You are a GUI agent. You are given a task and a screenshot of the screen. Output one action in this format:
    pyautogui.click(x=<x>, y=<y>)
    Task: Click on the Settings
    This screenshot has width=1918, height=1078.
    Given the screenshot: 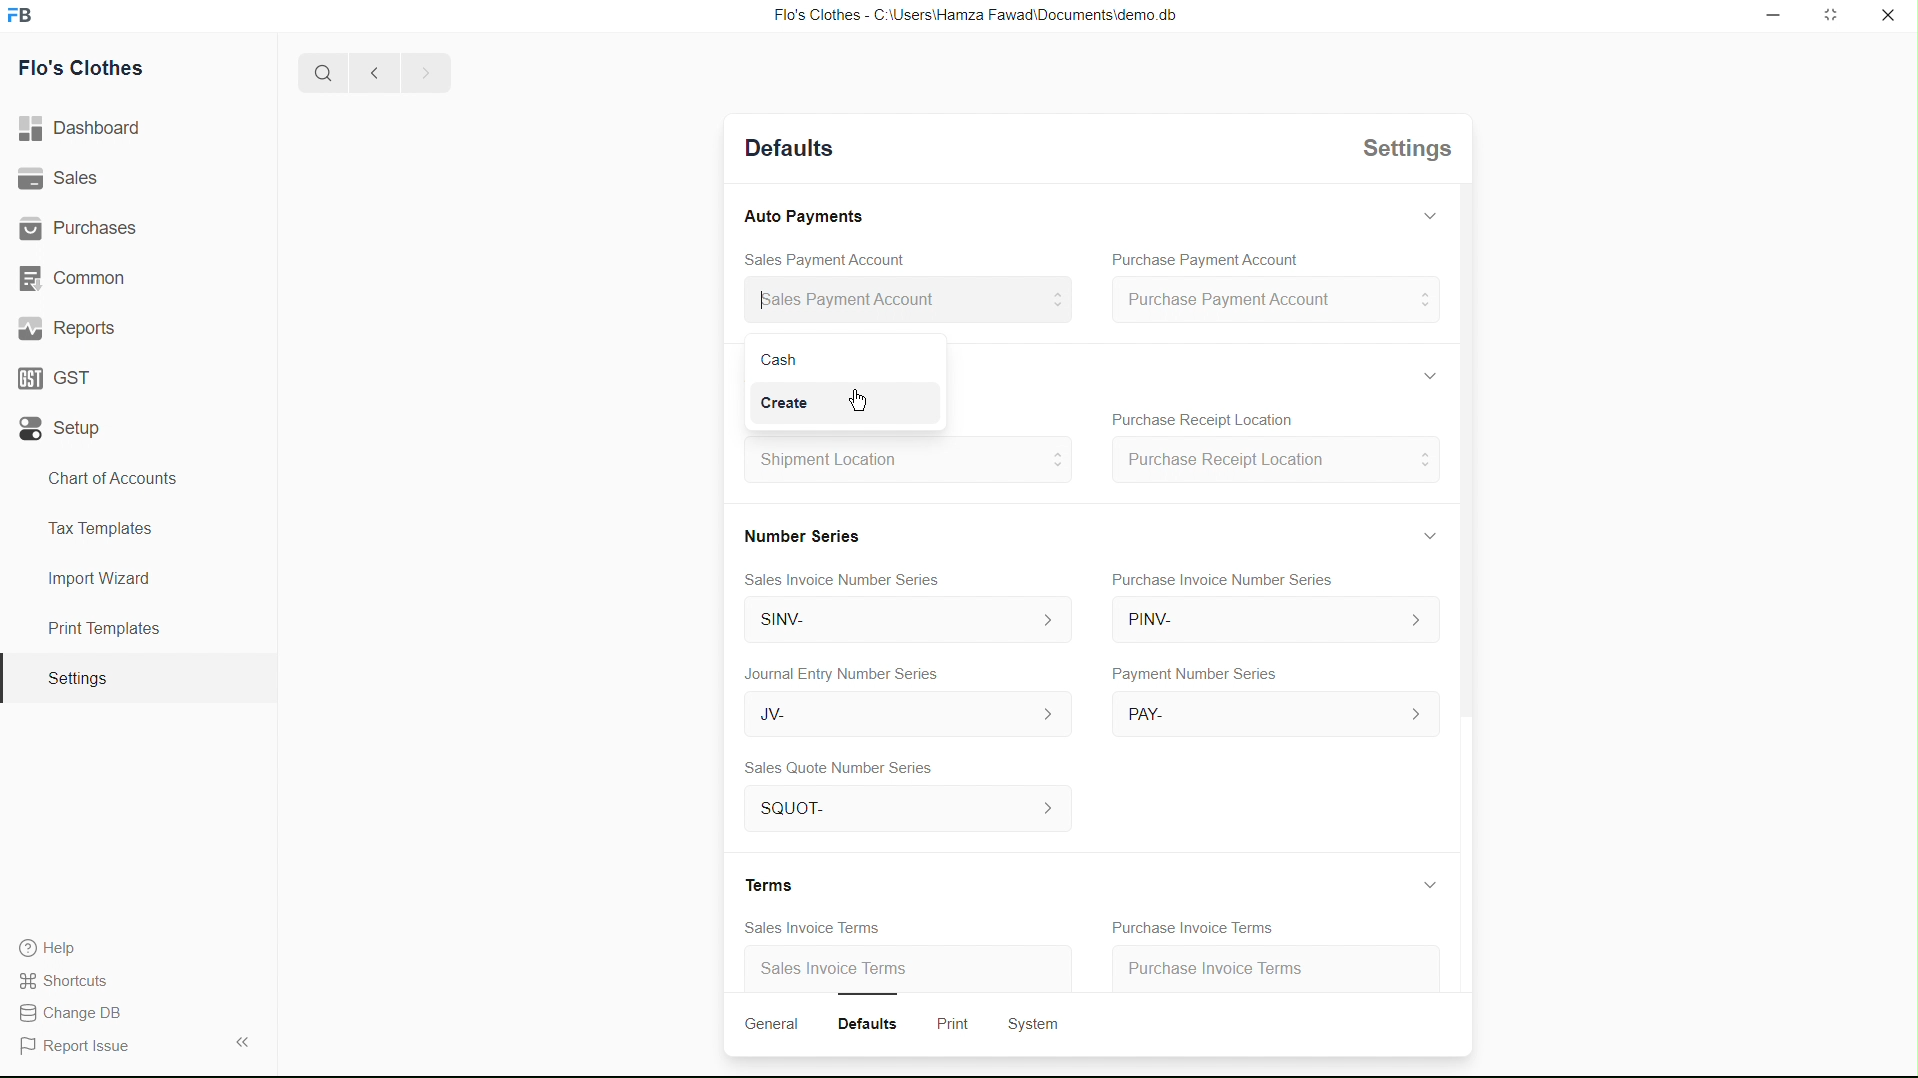 What is the action you would take?
    pyautogui.click(x=76, y=679)
    